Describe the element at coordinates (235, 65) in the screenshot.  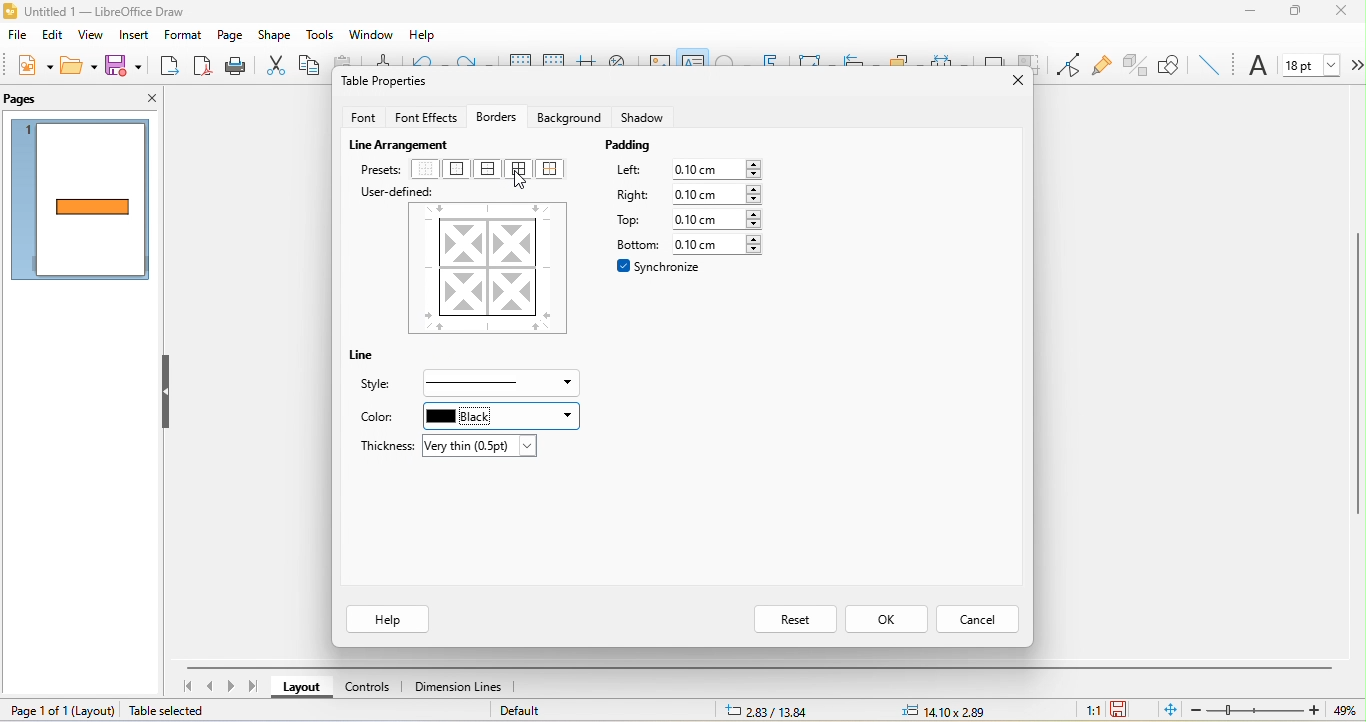
I see `print` at that location.